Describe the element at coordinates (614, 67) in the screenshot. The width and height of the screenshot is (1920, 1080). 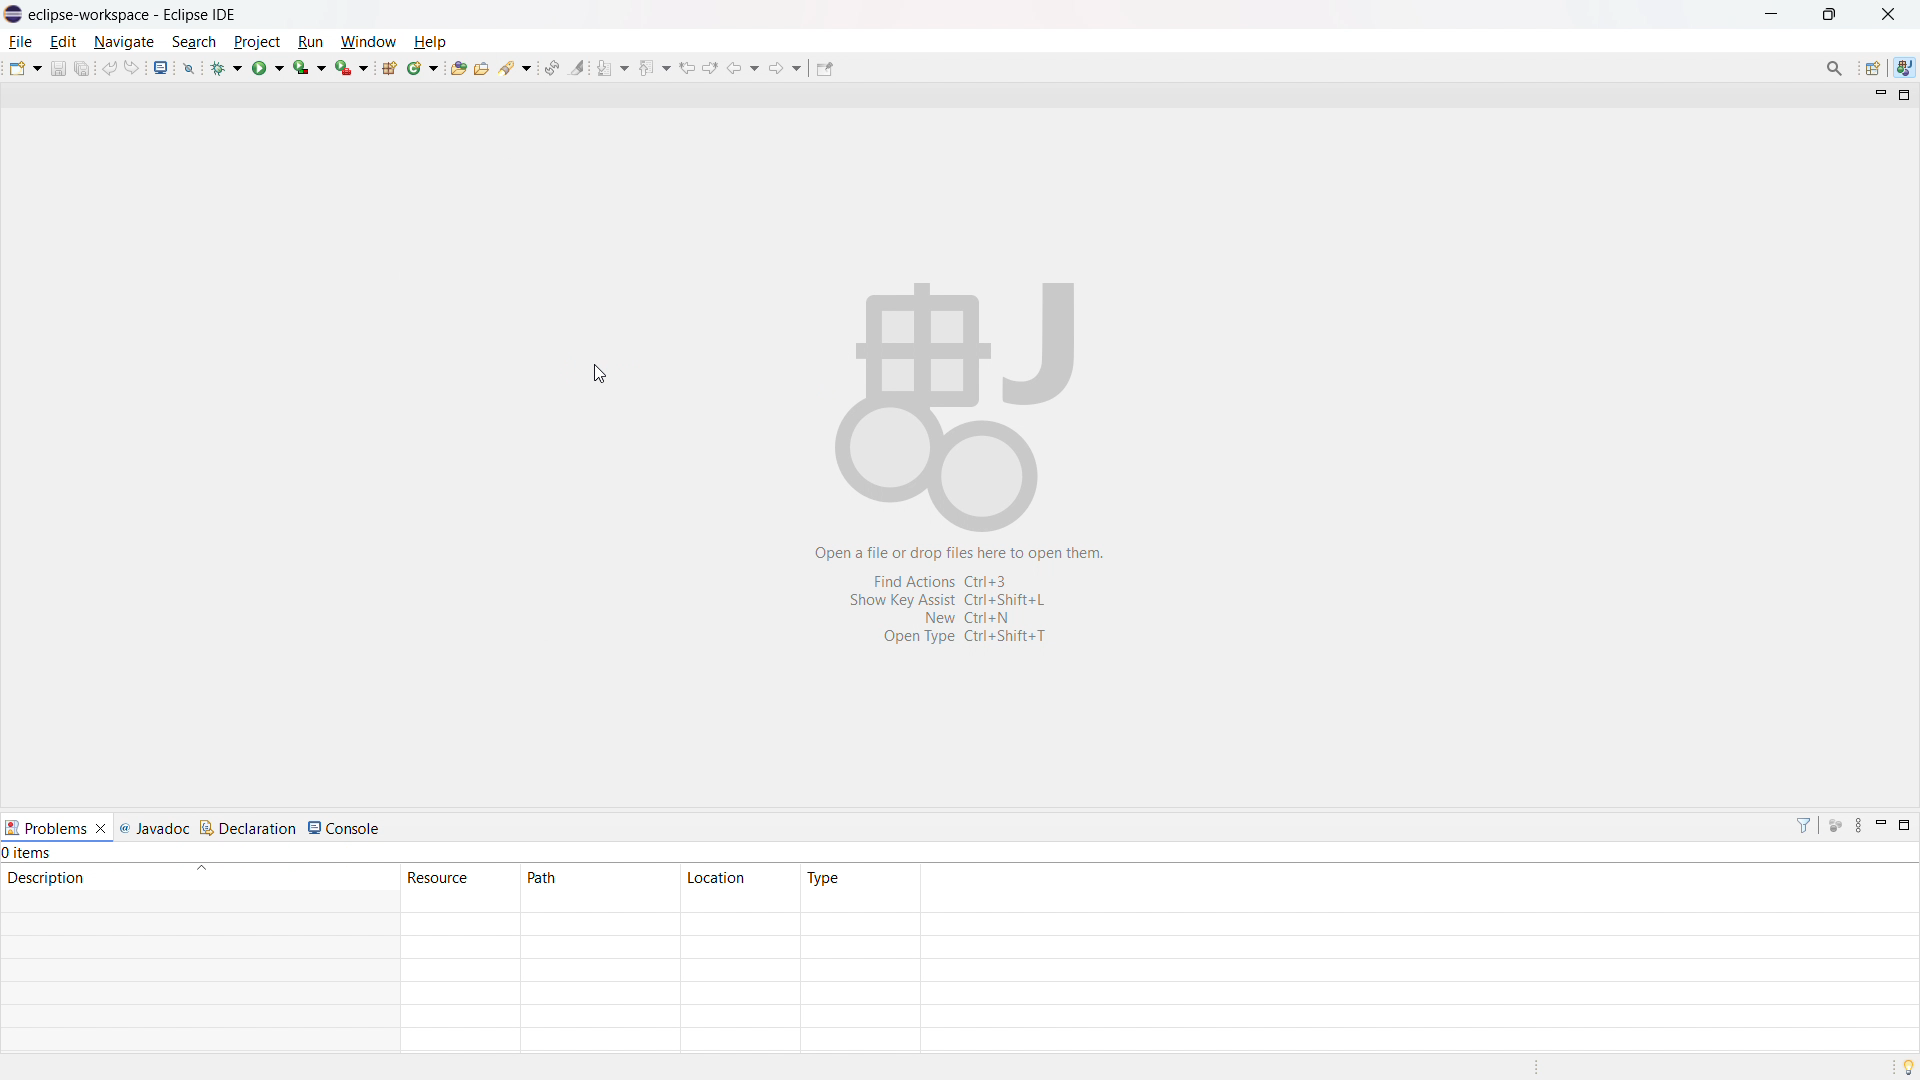
I see `next annotation` at that location.